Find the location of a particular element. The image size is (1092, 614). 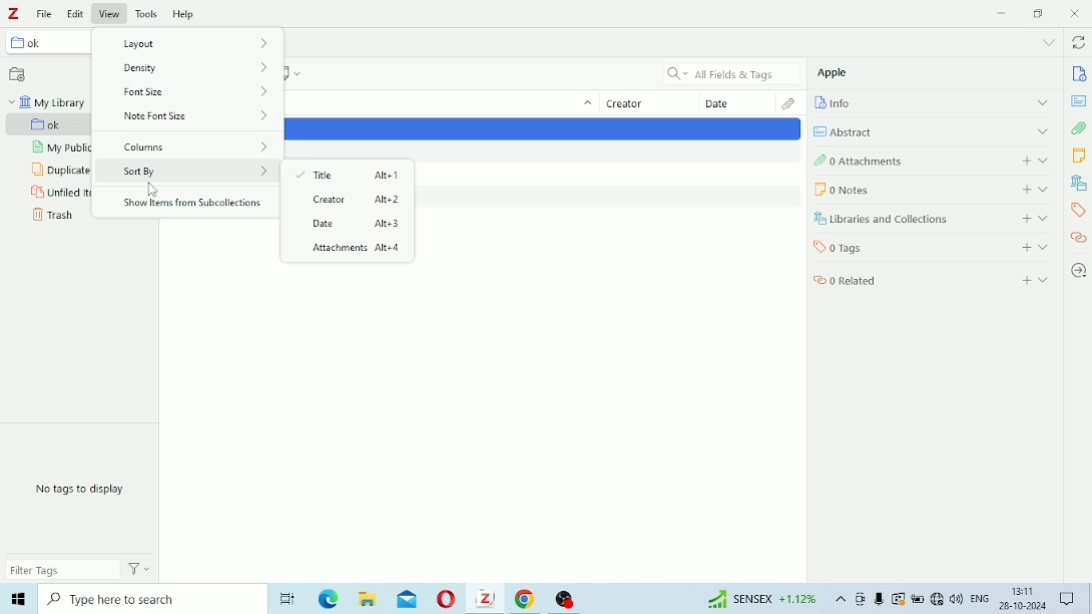

Tools is located at coordinates (146, 11).